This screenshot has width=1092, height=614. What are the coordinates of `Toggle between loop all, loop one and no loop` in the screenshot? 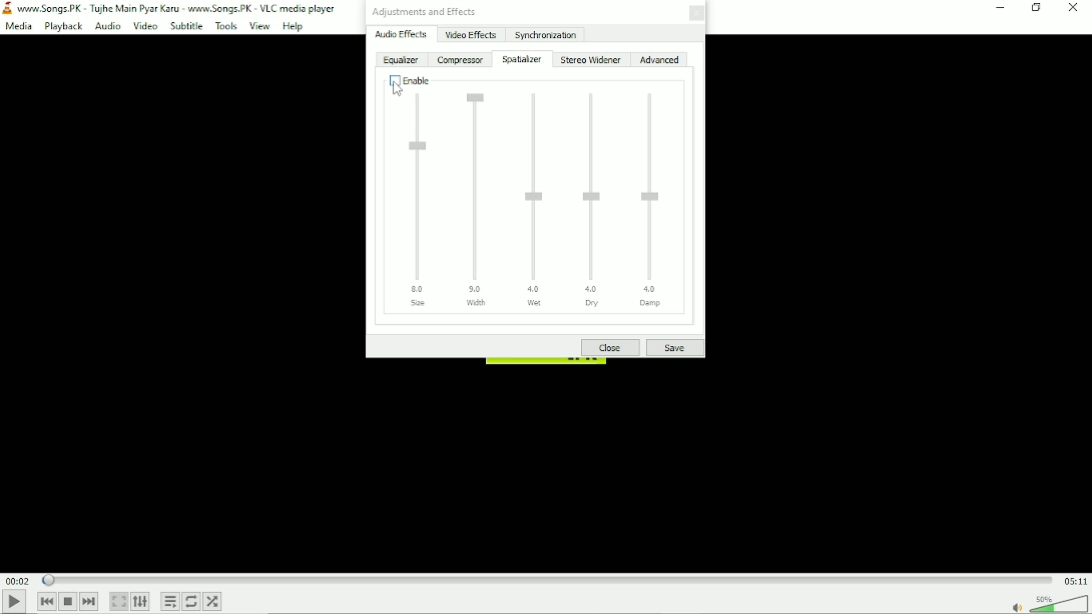 It's located at (192, 601).